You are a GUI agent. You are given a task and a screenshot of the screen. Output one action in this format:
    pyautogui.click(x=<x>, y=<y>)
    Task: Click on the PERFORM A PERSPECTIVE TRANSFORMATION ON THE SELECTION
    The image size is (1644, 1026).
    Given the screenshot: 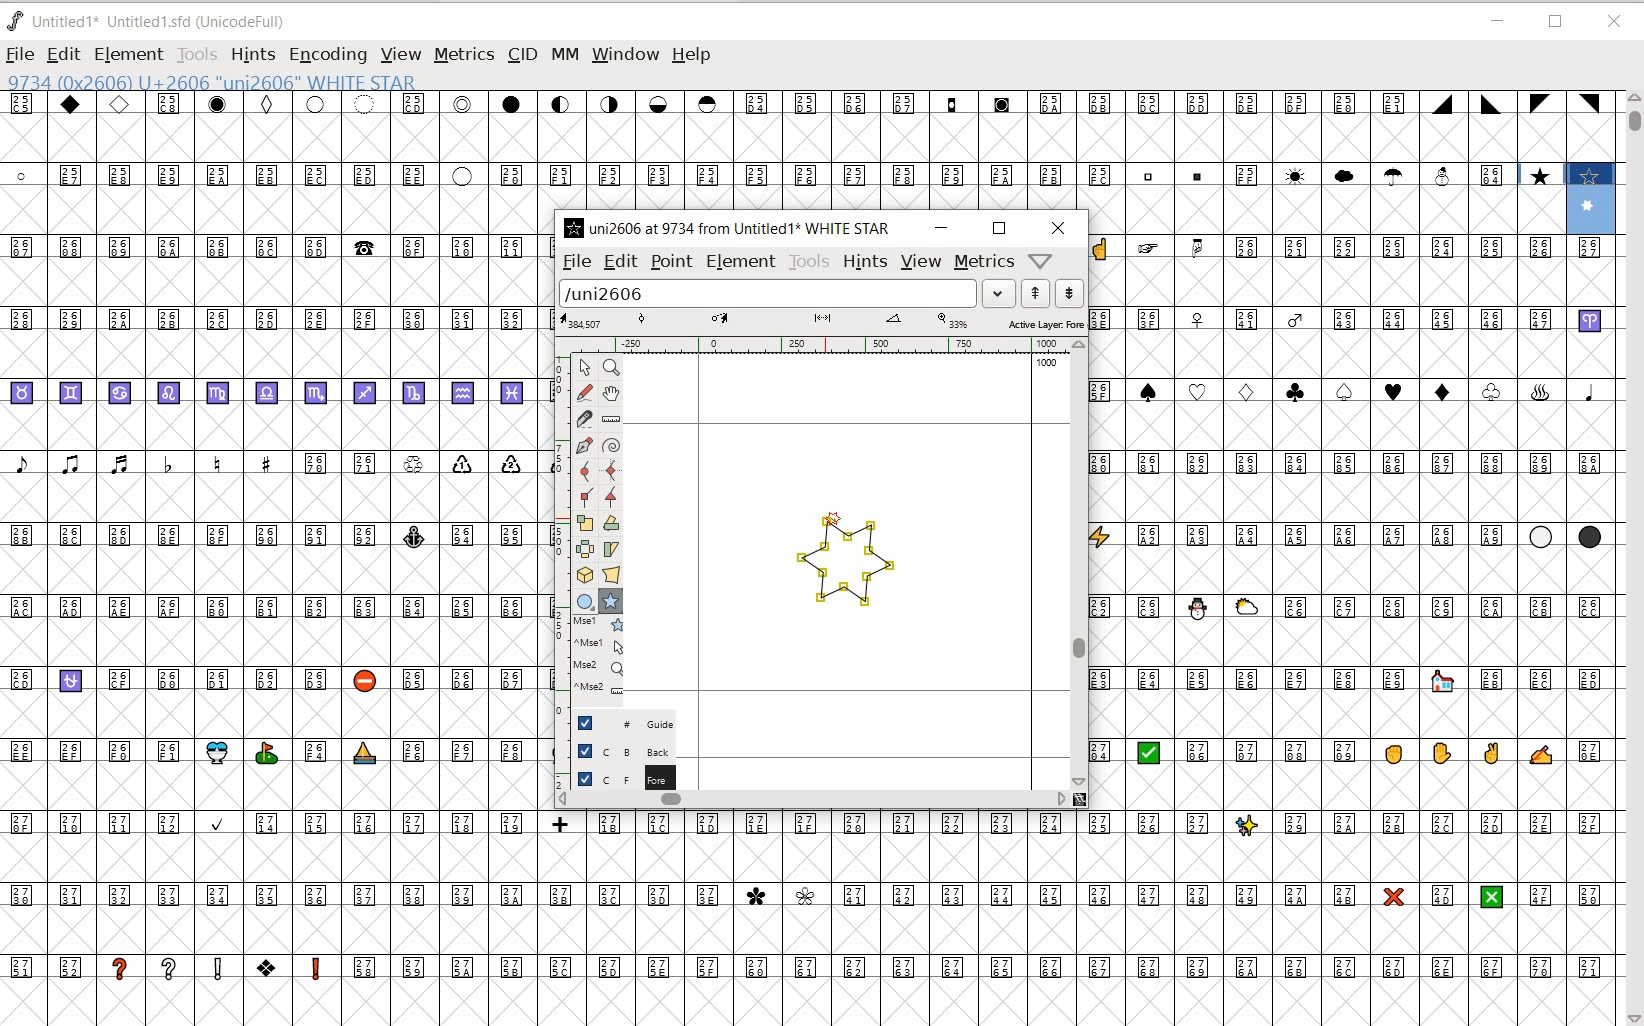 What is the action you would take?
    pyautogui.click(x=612, y=575)
    